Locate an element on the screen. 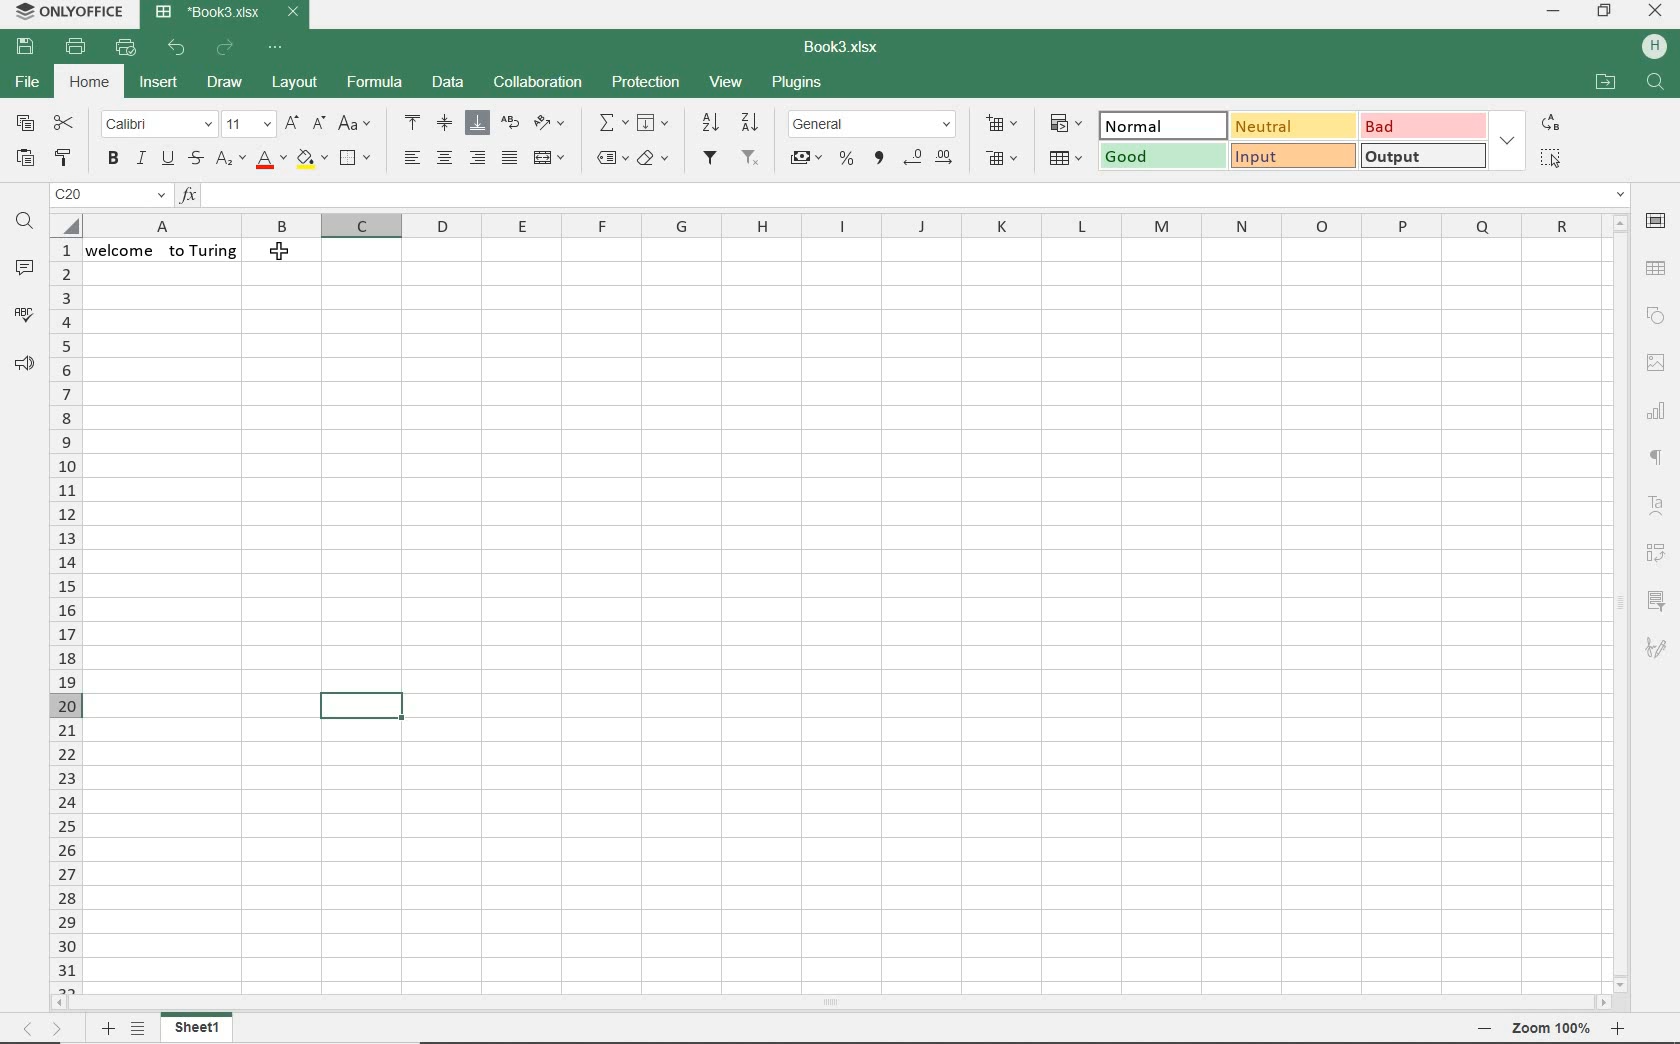 The image size is (1680, 1044). account style is located at coordinates (807, 158).